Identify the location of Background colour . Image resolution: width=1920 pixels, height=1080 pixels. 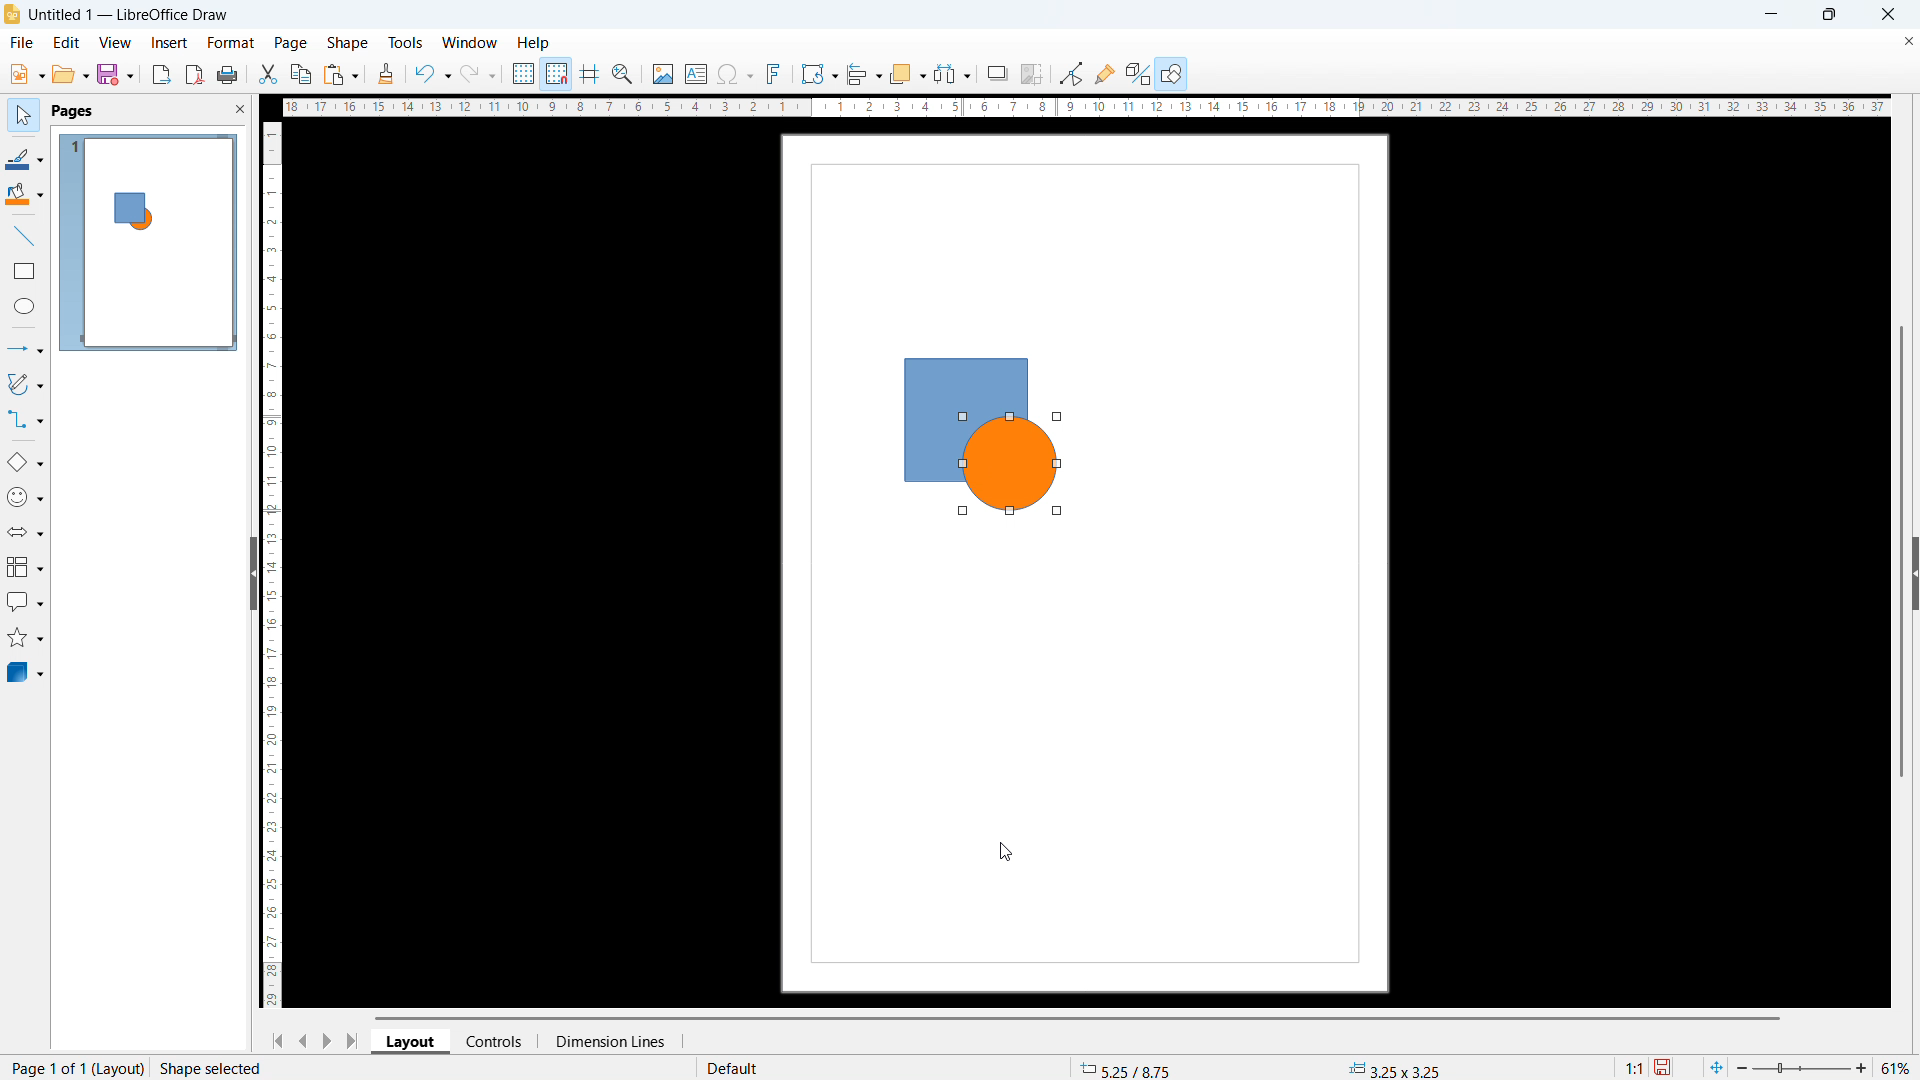
(25, 196).